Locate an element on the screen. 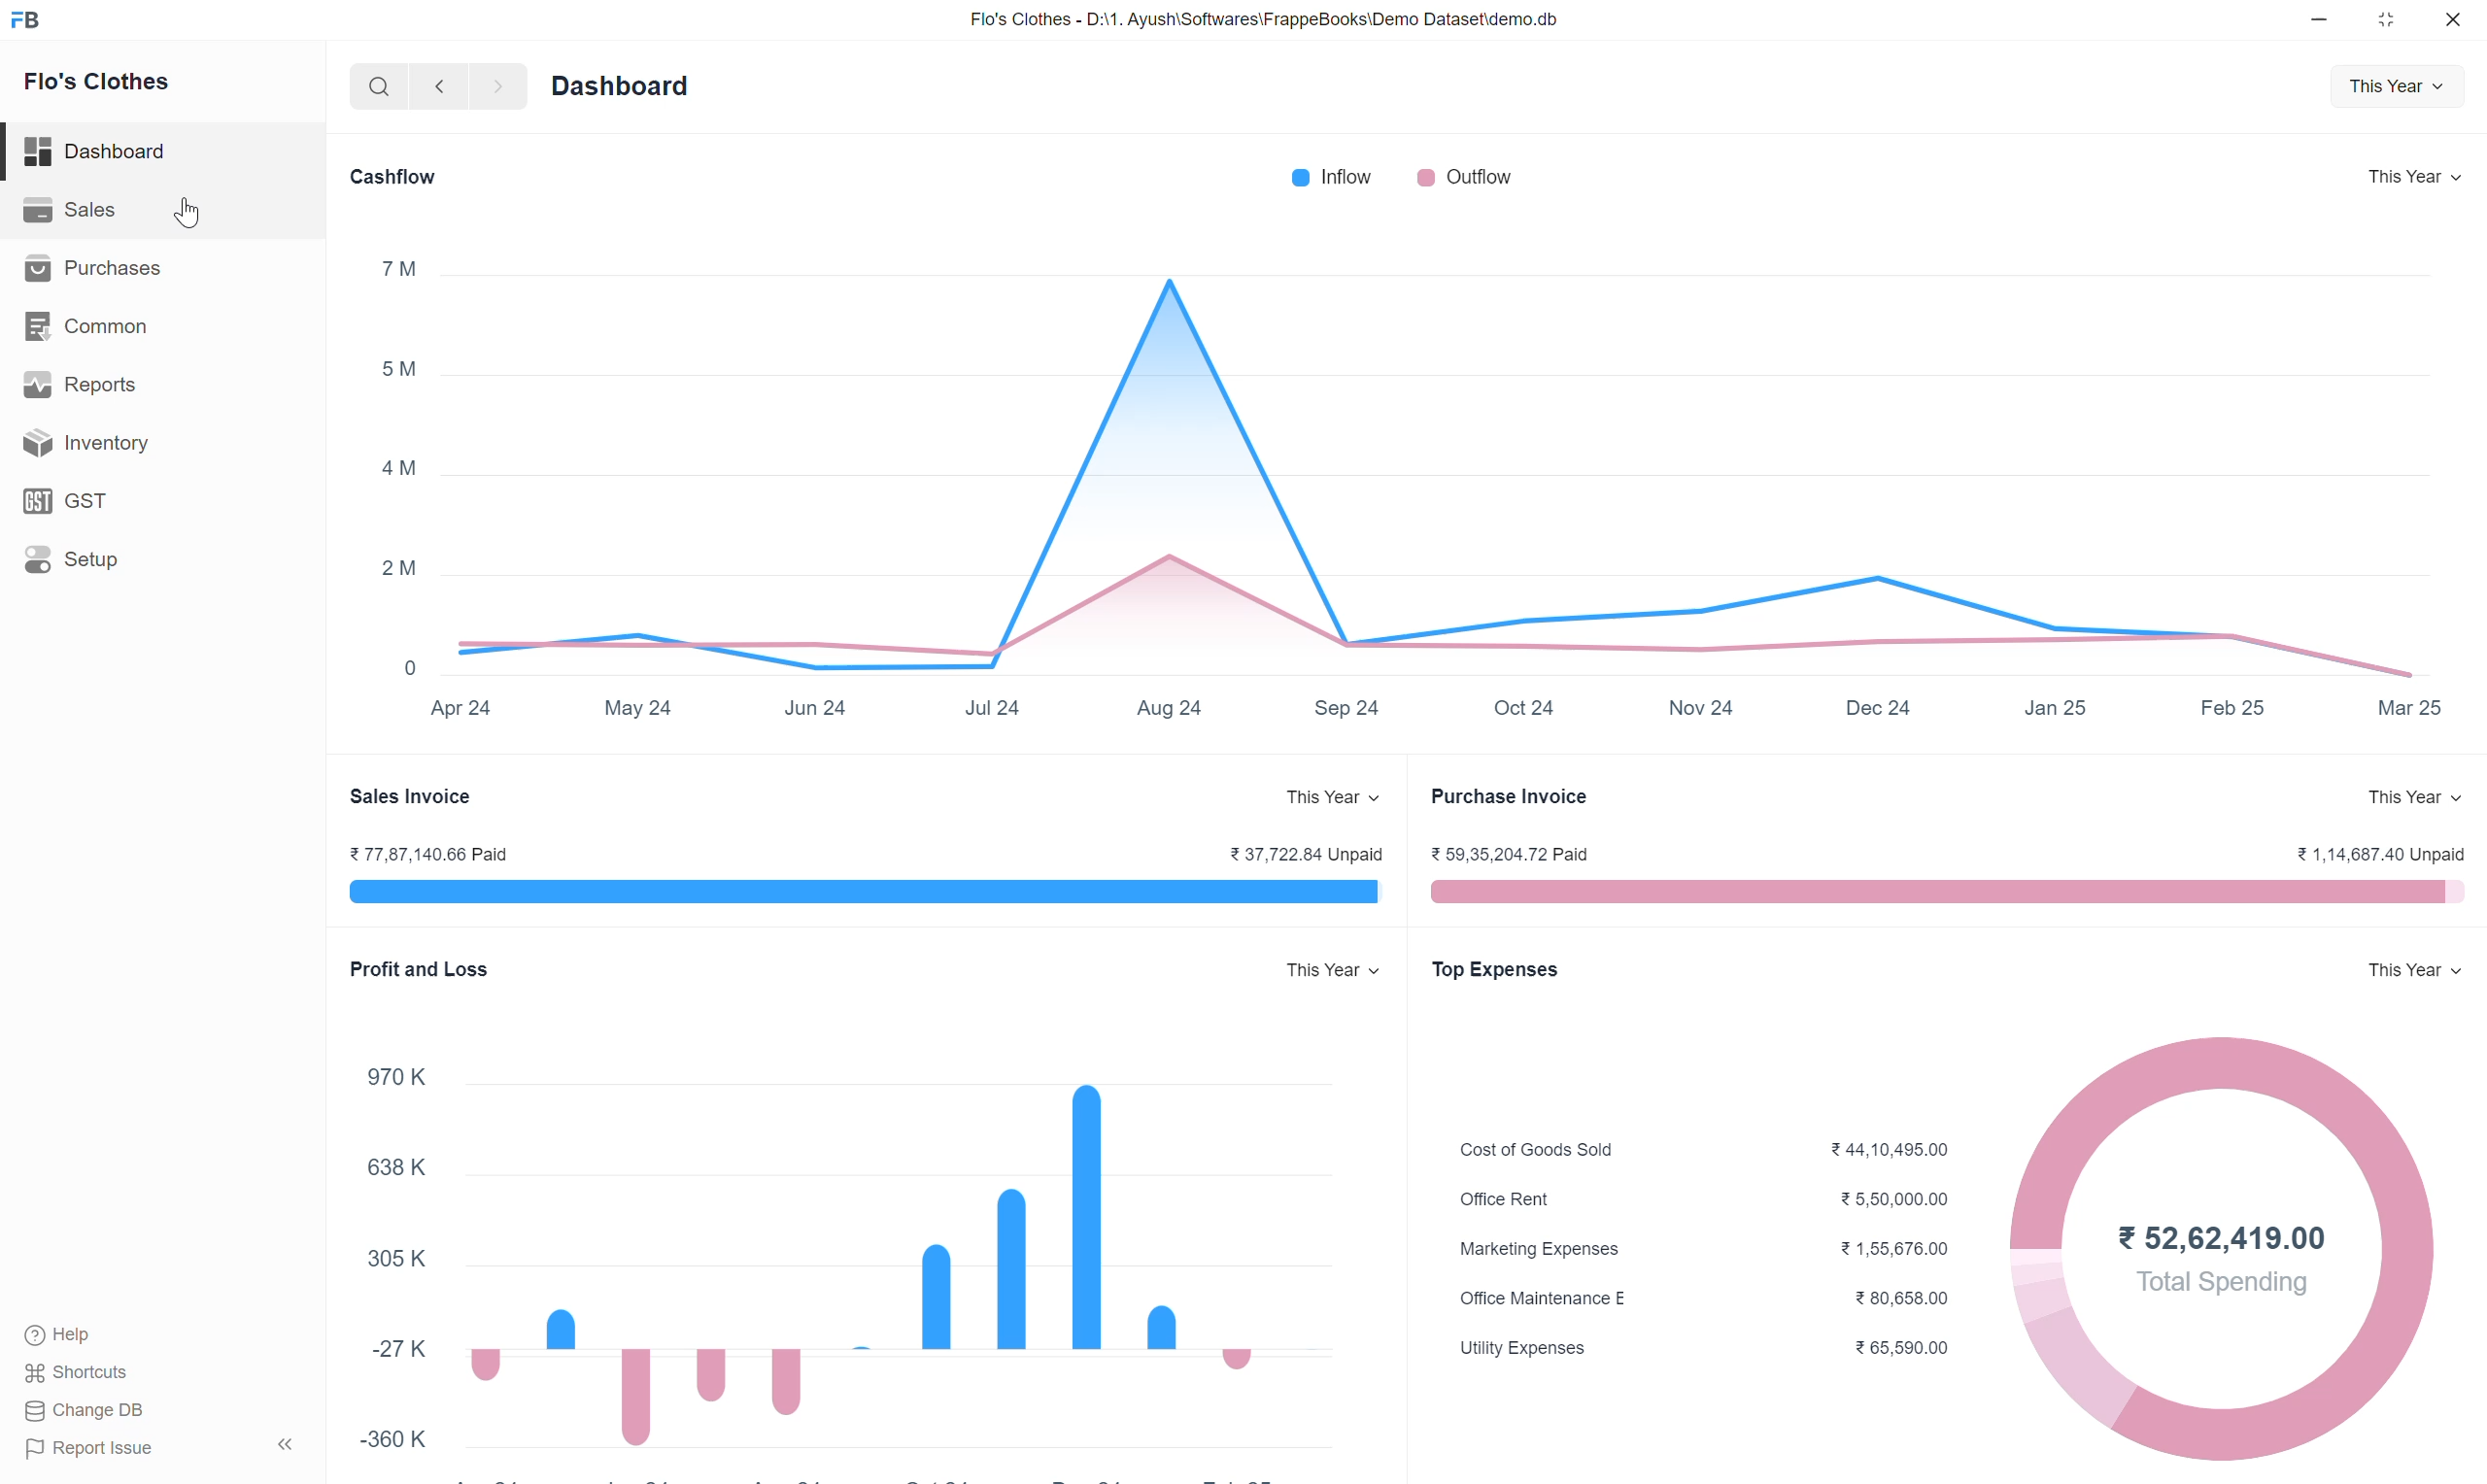 Image resolution: width=2487 pixels, height=1484 pixels. Inventory  is located at coordinates (147, 444).